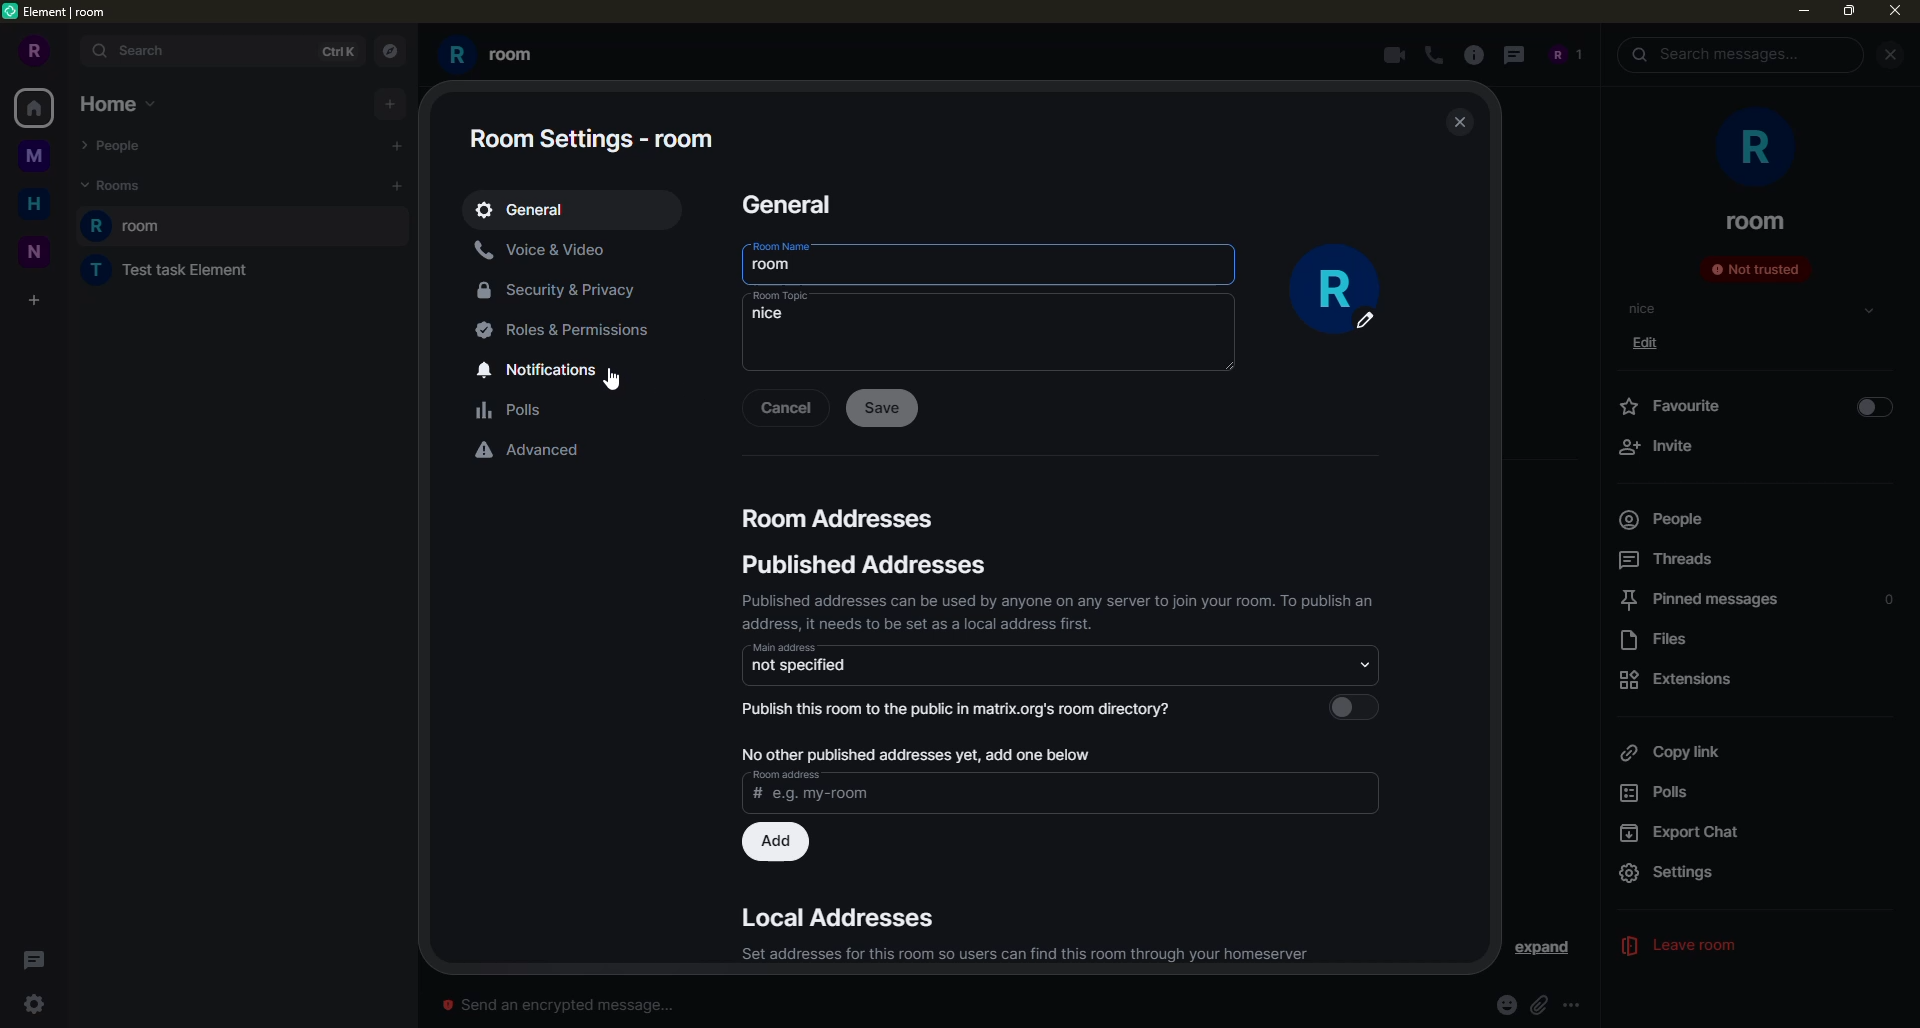 This screenshot has width=1920, height=1028. What do you see at coordinates (939, 797) in the screenshot?
I see `eg` at bounding box center [939, 797].